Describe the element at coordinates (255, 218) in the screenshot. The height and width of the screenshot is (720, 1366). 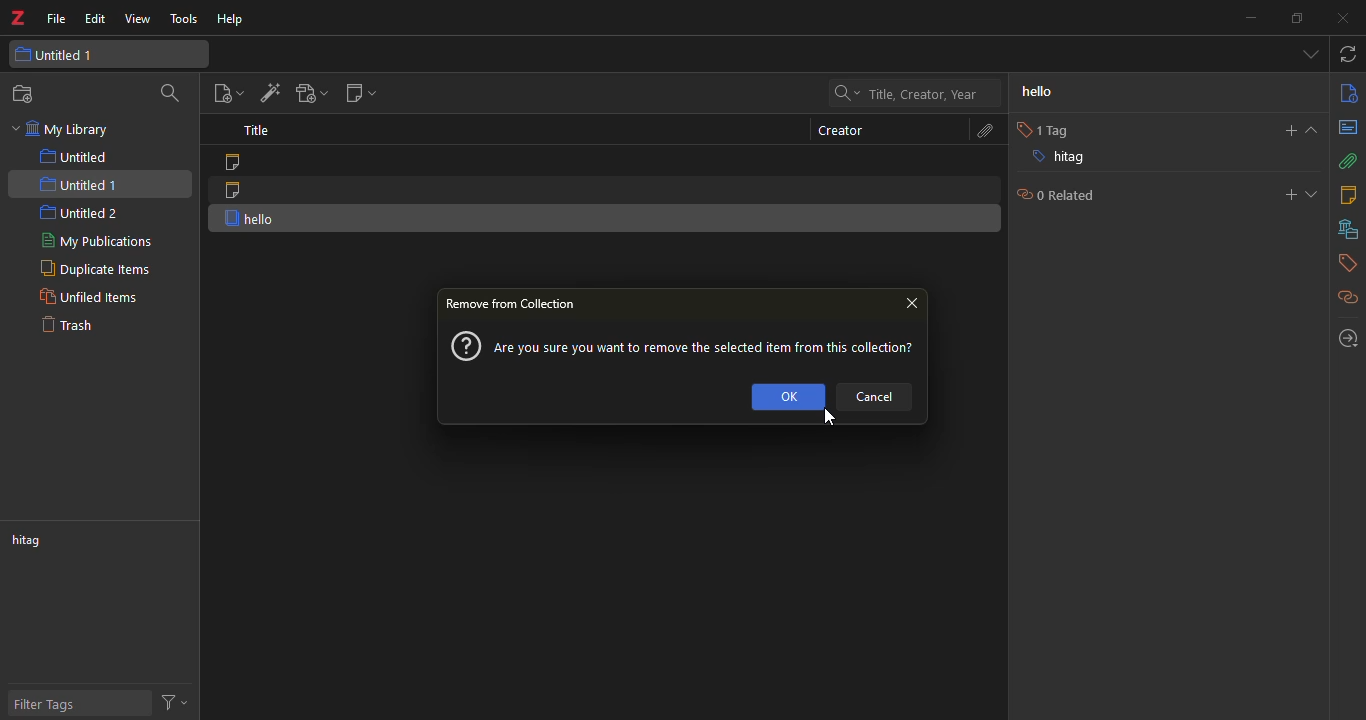
I see `hello` at that location.